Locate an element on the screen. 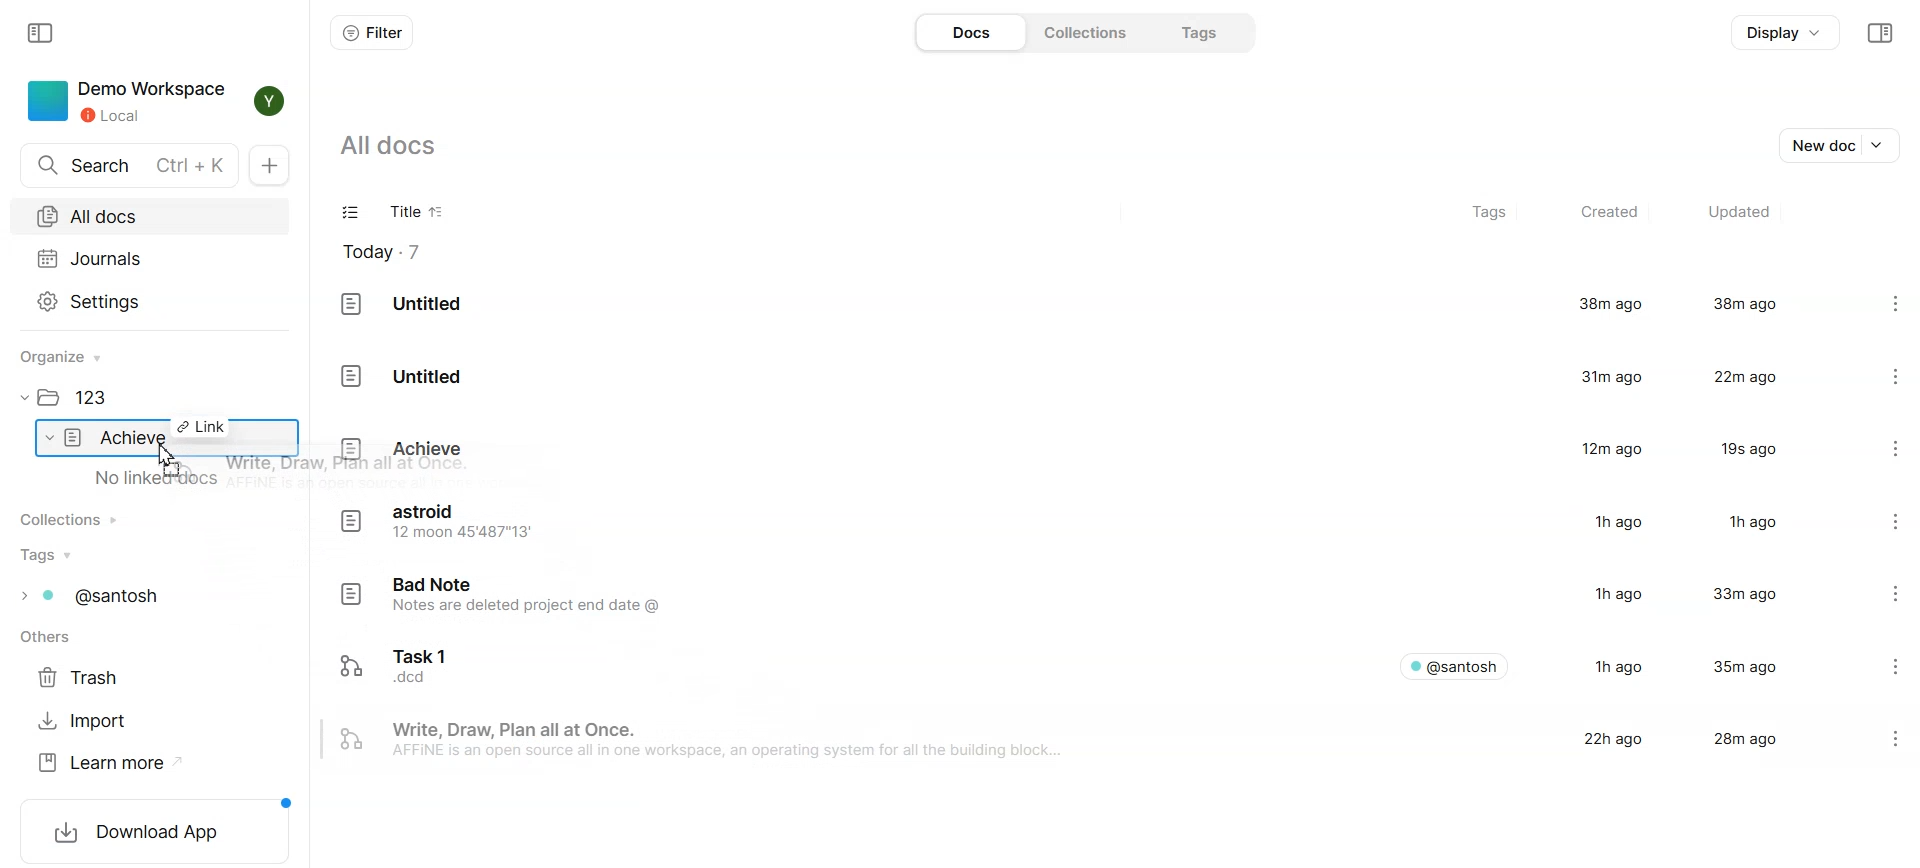  Settings is located at coordinates (1878, 448).